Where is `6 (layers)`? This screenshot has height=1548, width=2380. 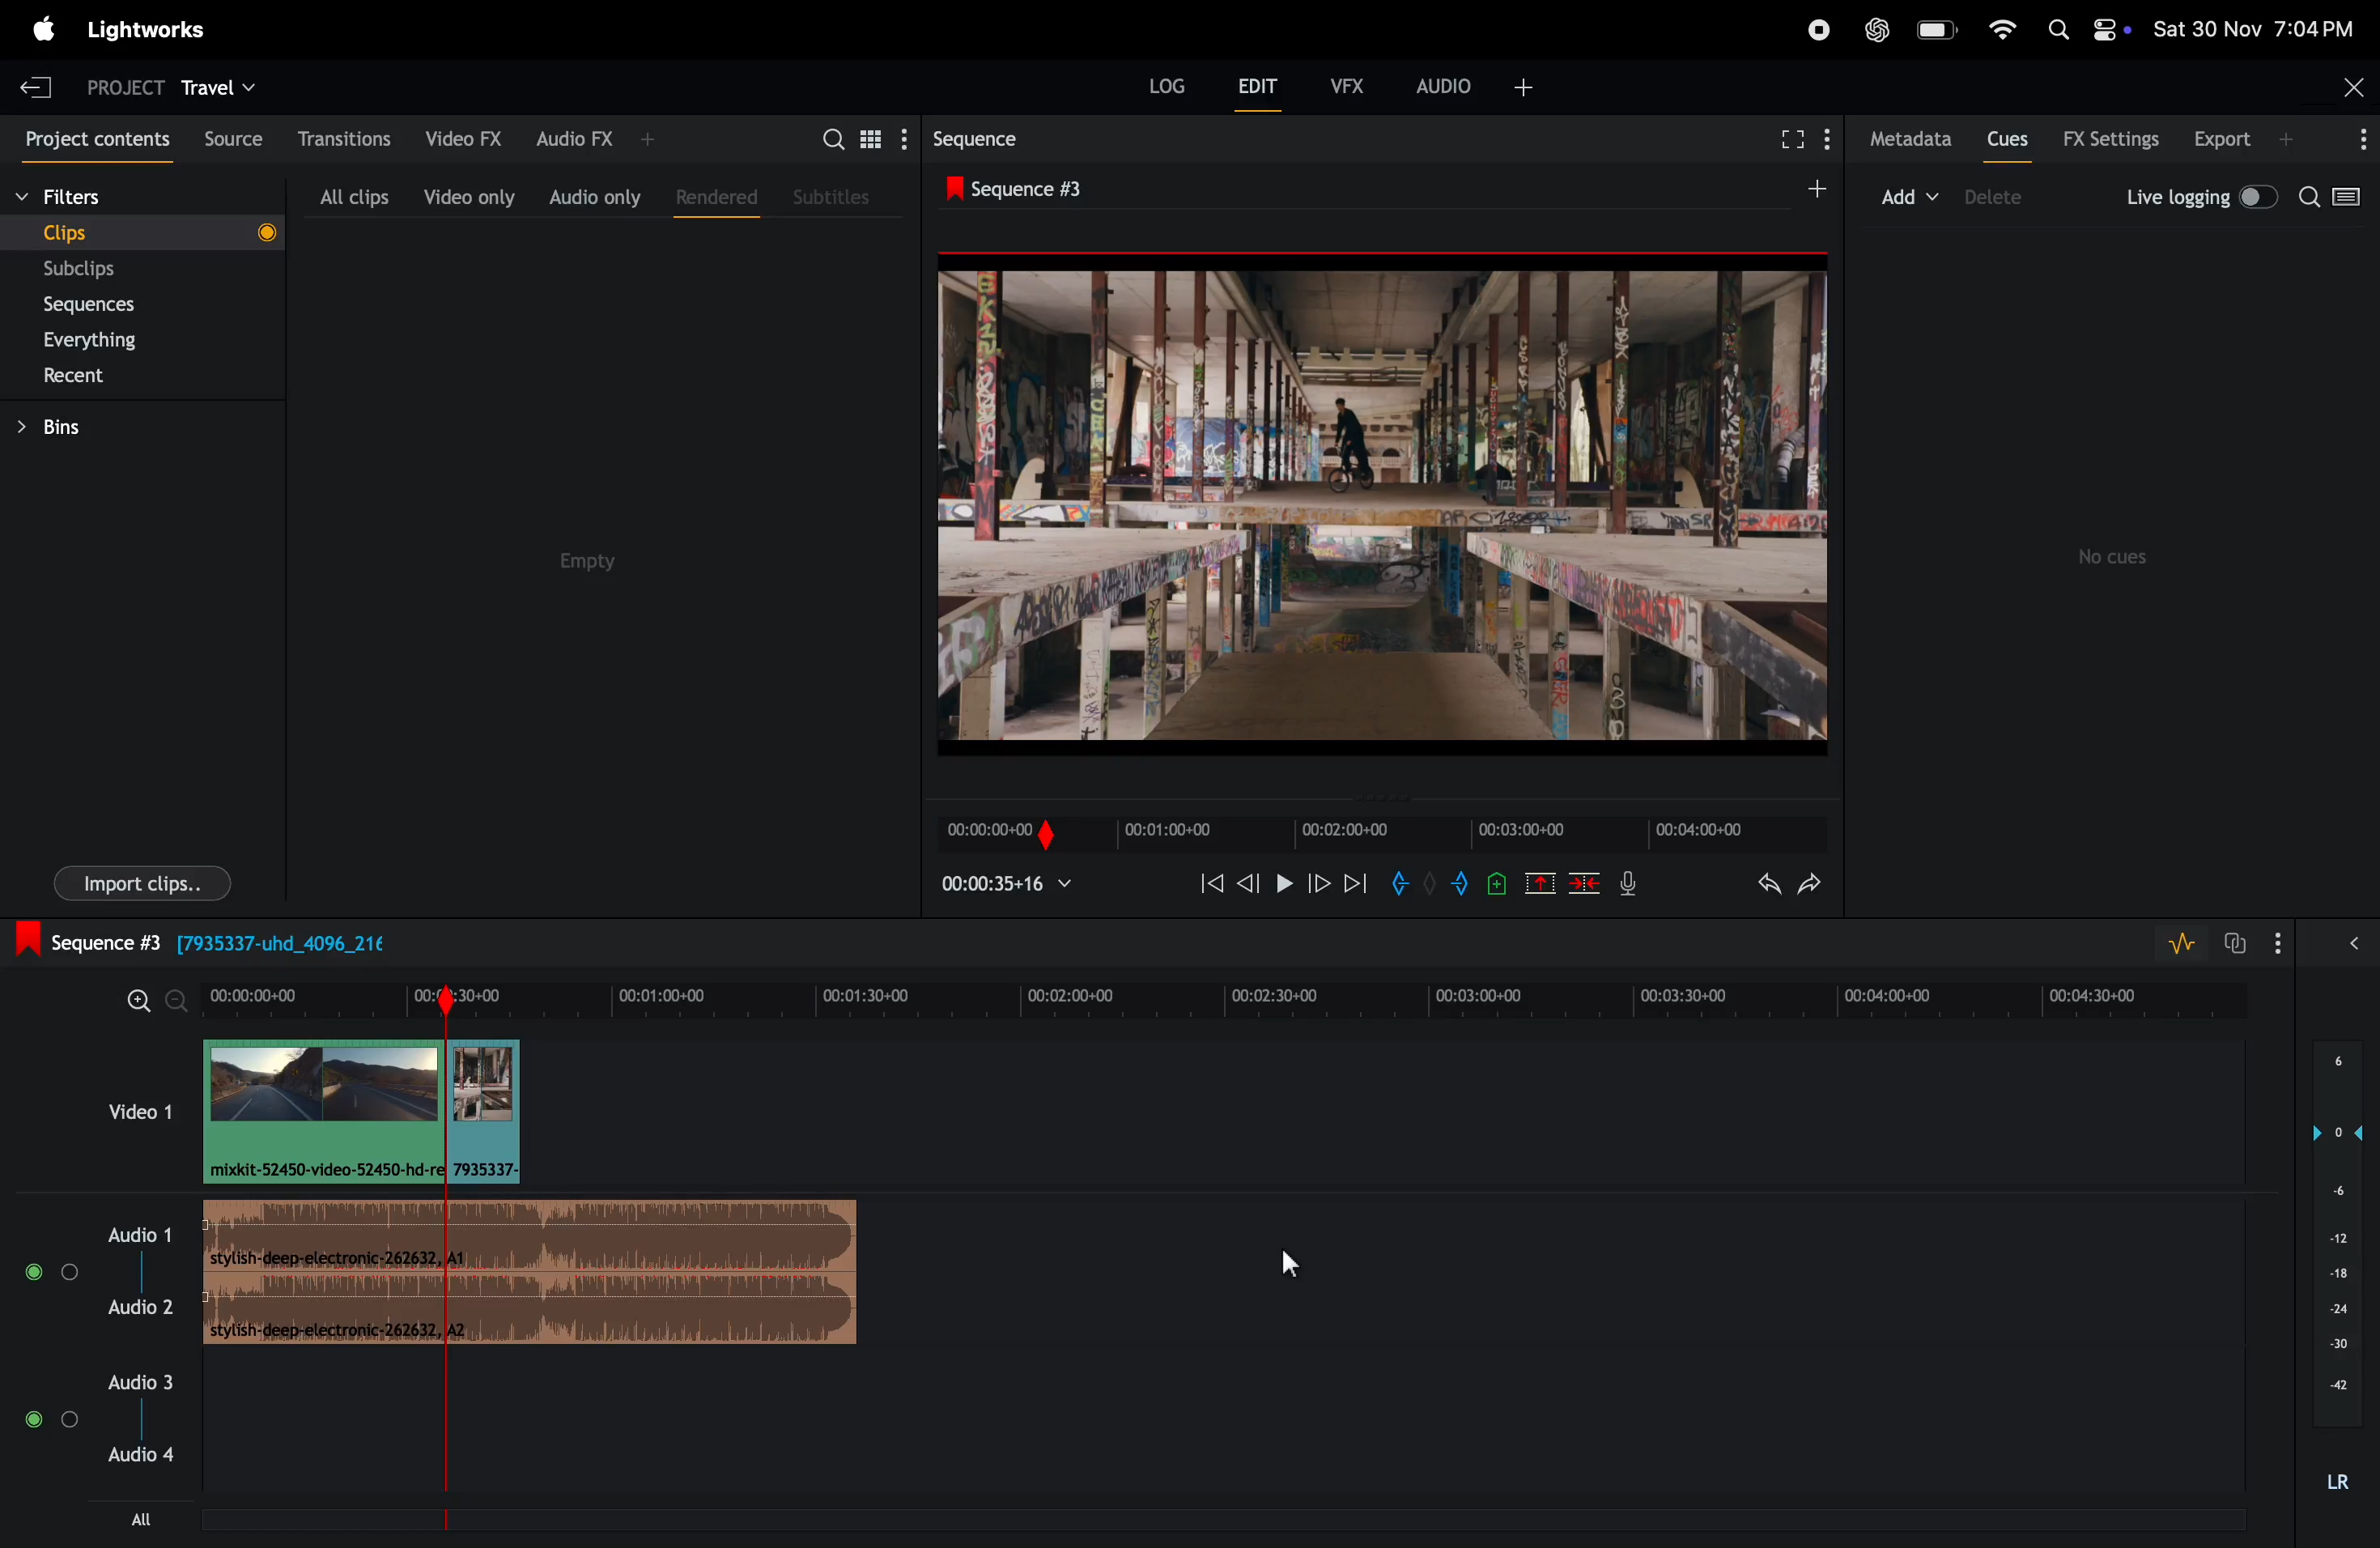
6 (layers) is located at coordinates (2337, 1064).